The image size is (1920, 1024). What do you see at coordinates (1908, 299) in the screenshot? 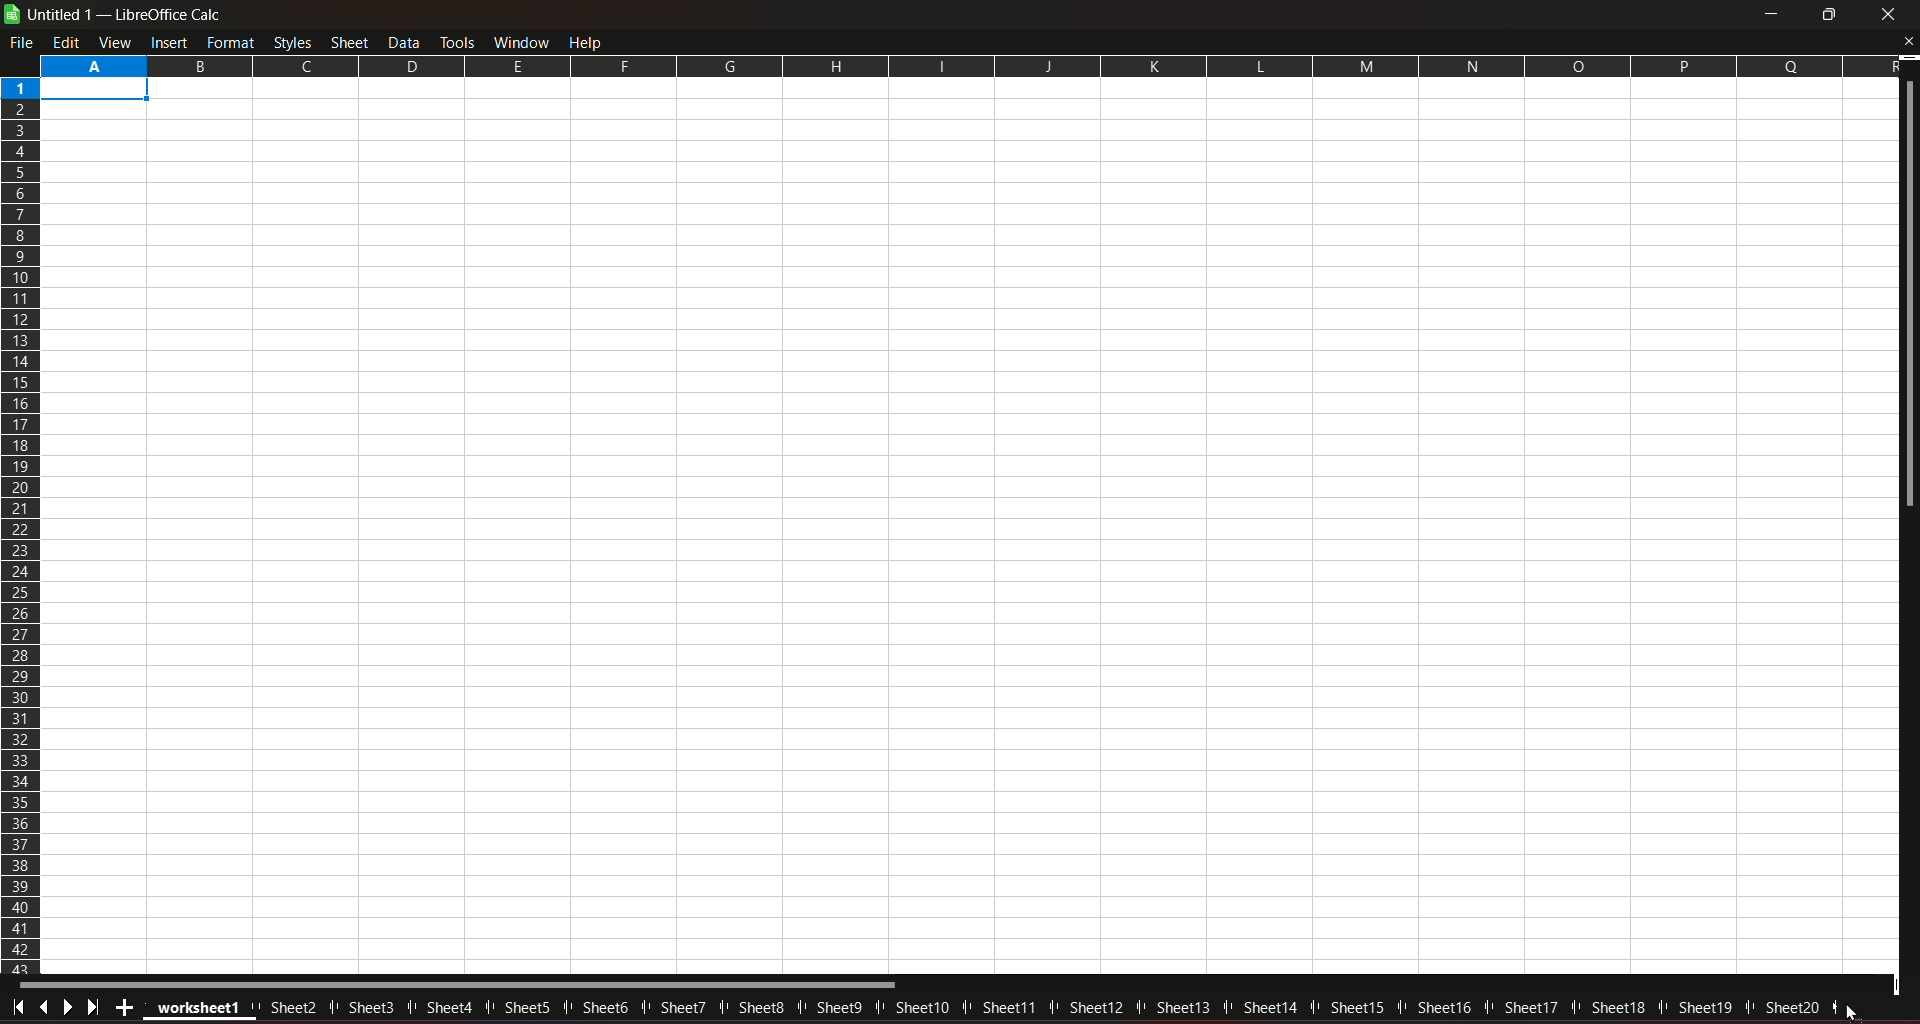
I see `vertical scroll` at bounding box center [1908, 299].